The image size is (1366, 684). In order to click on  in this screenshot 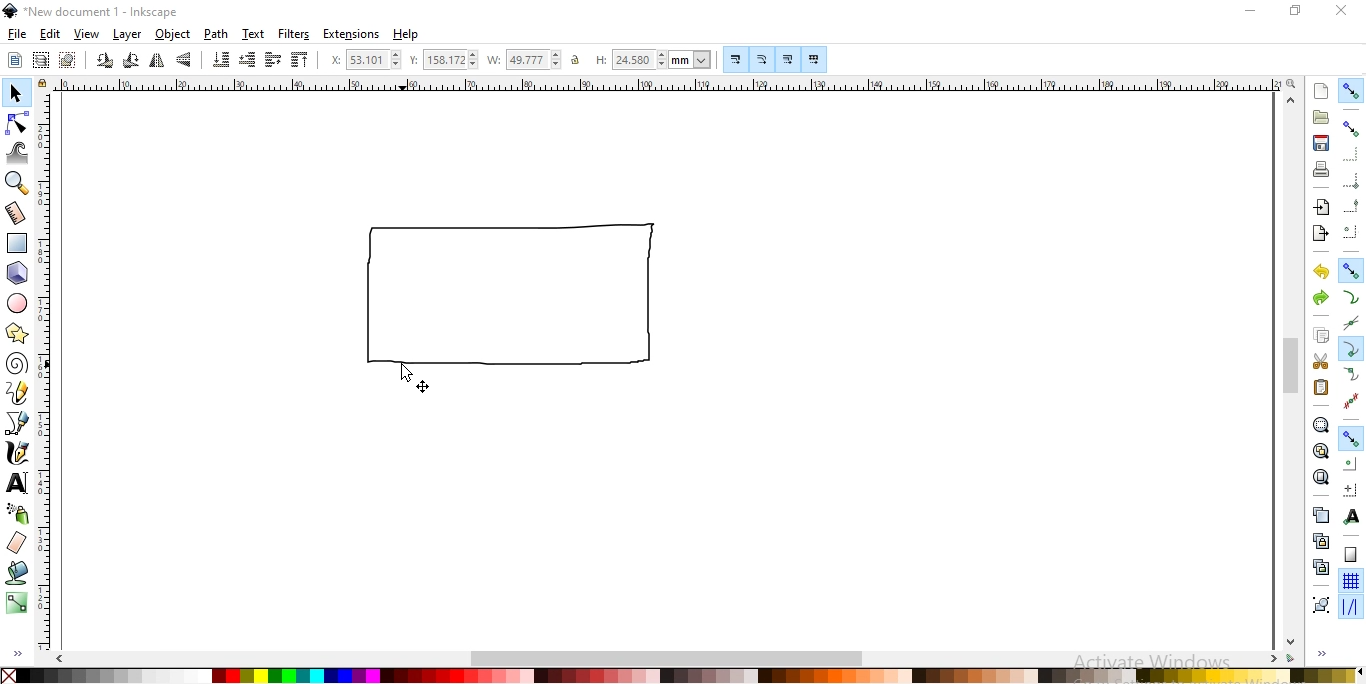, I will do `click(764, 58)`.